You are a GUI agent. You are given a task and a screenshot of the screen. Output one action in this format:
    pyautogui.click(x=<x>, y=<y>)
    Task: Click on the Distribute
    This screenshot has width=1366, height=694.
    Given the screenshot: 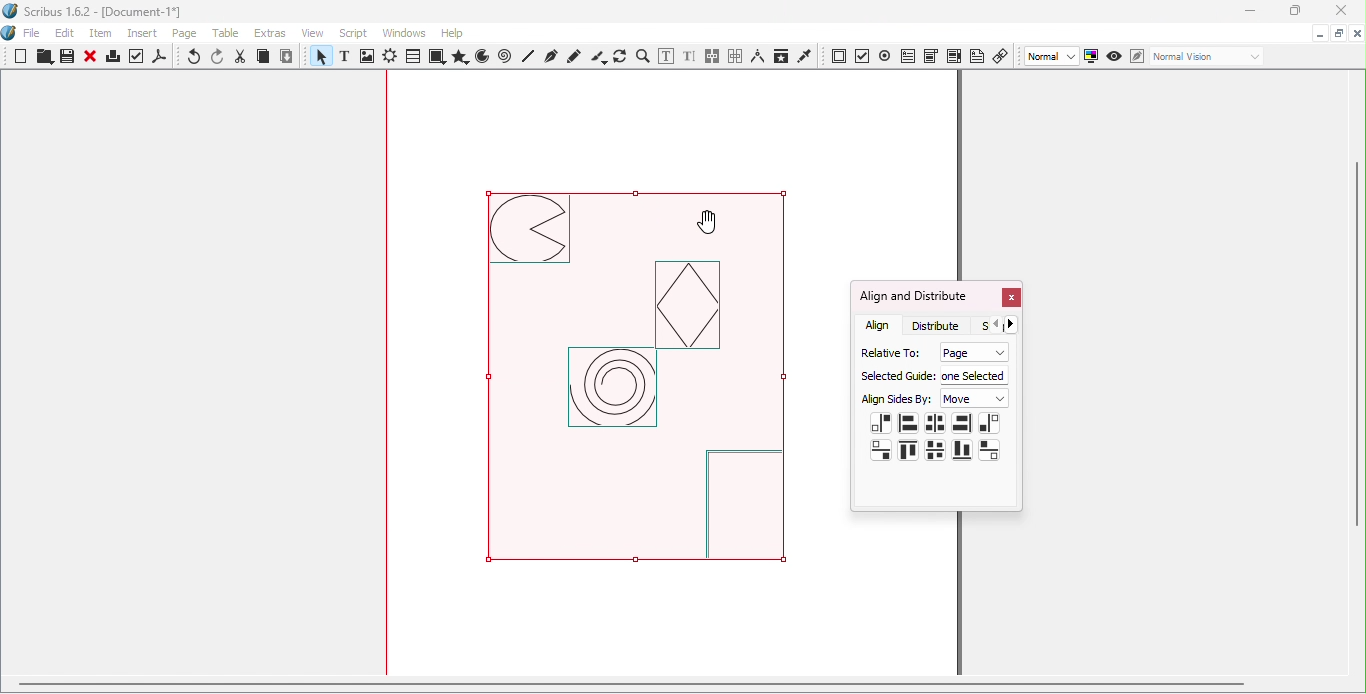 What is the action you would take?
    pyautogui.click(x=941, y=325)
    